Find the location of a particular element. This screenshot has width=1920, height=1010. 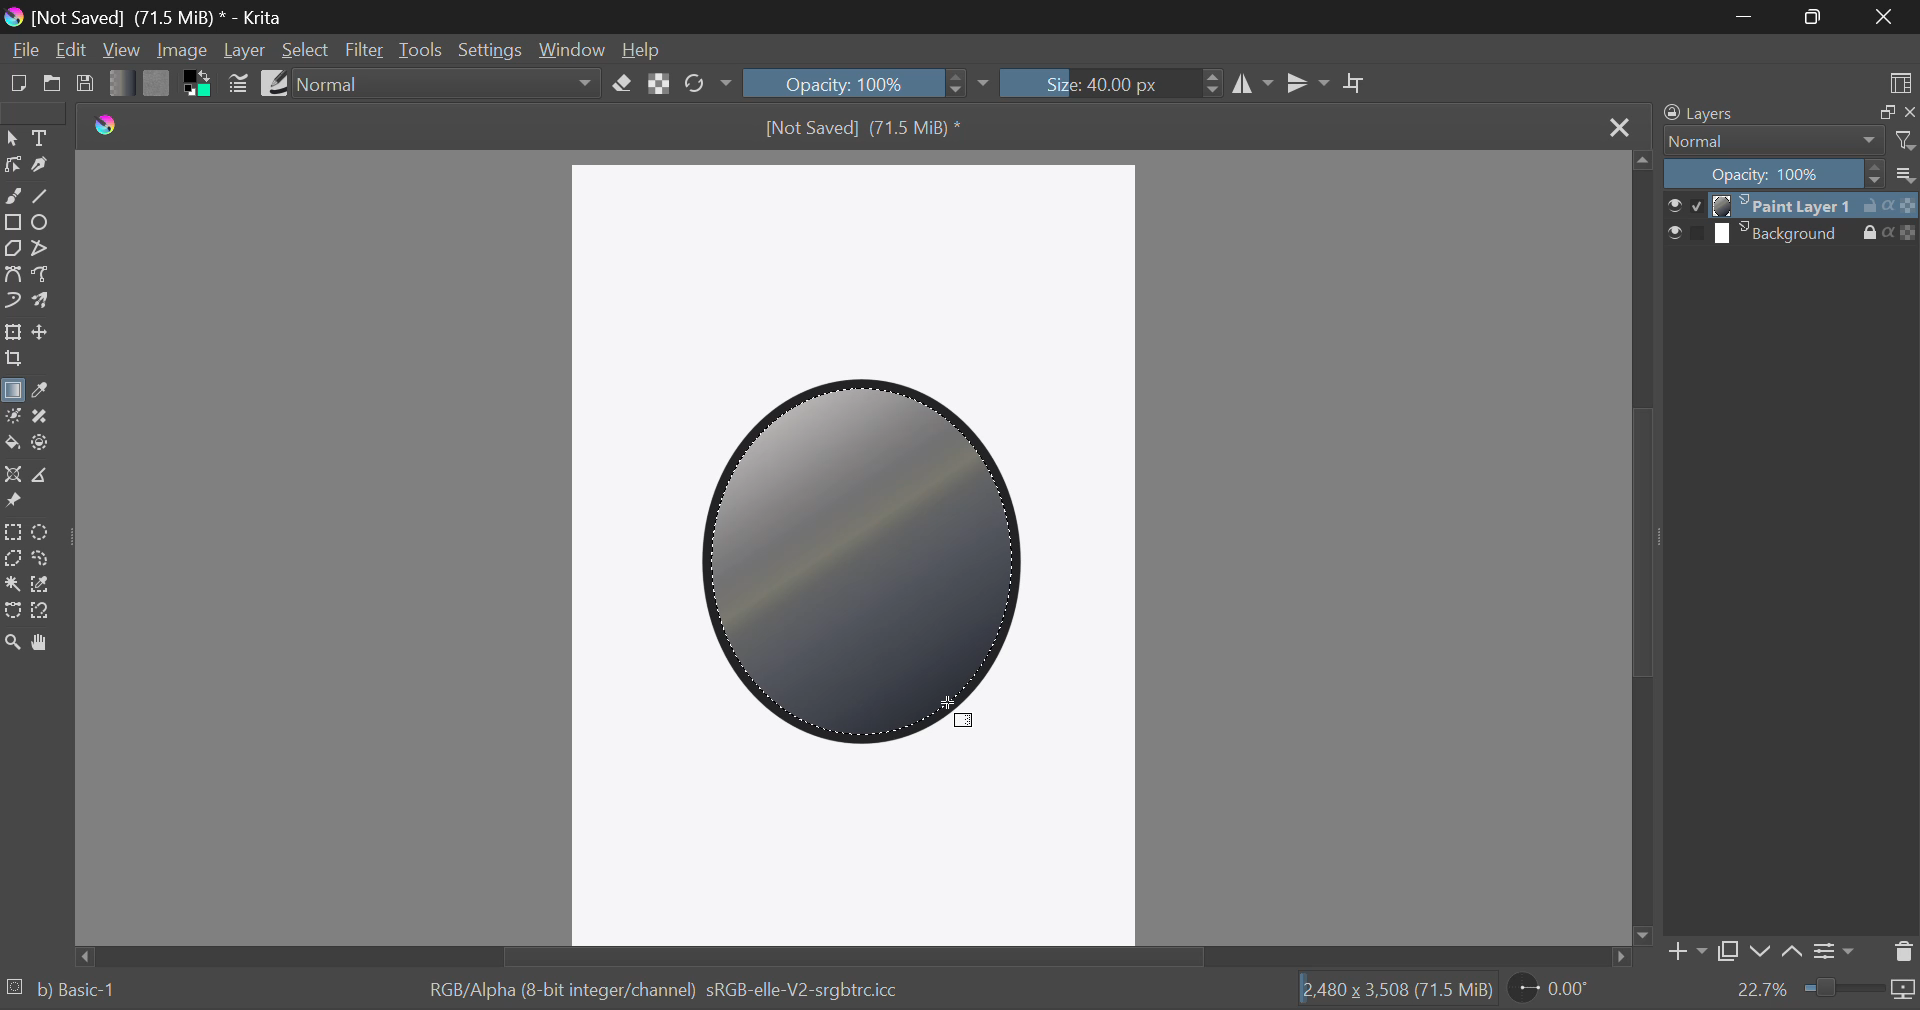

Lock Alpha is located at coordinates (661, 84).